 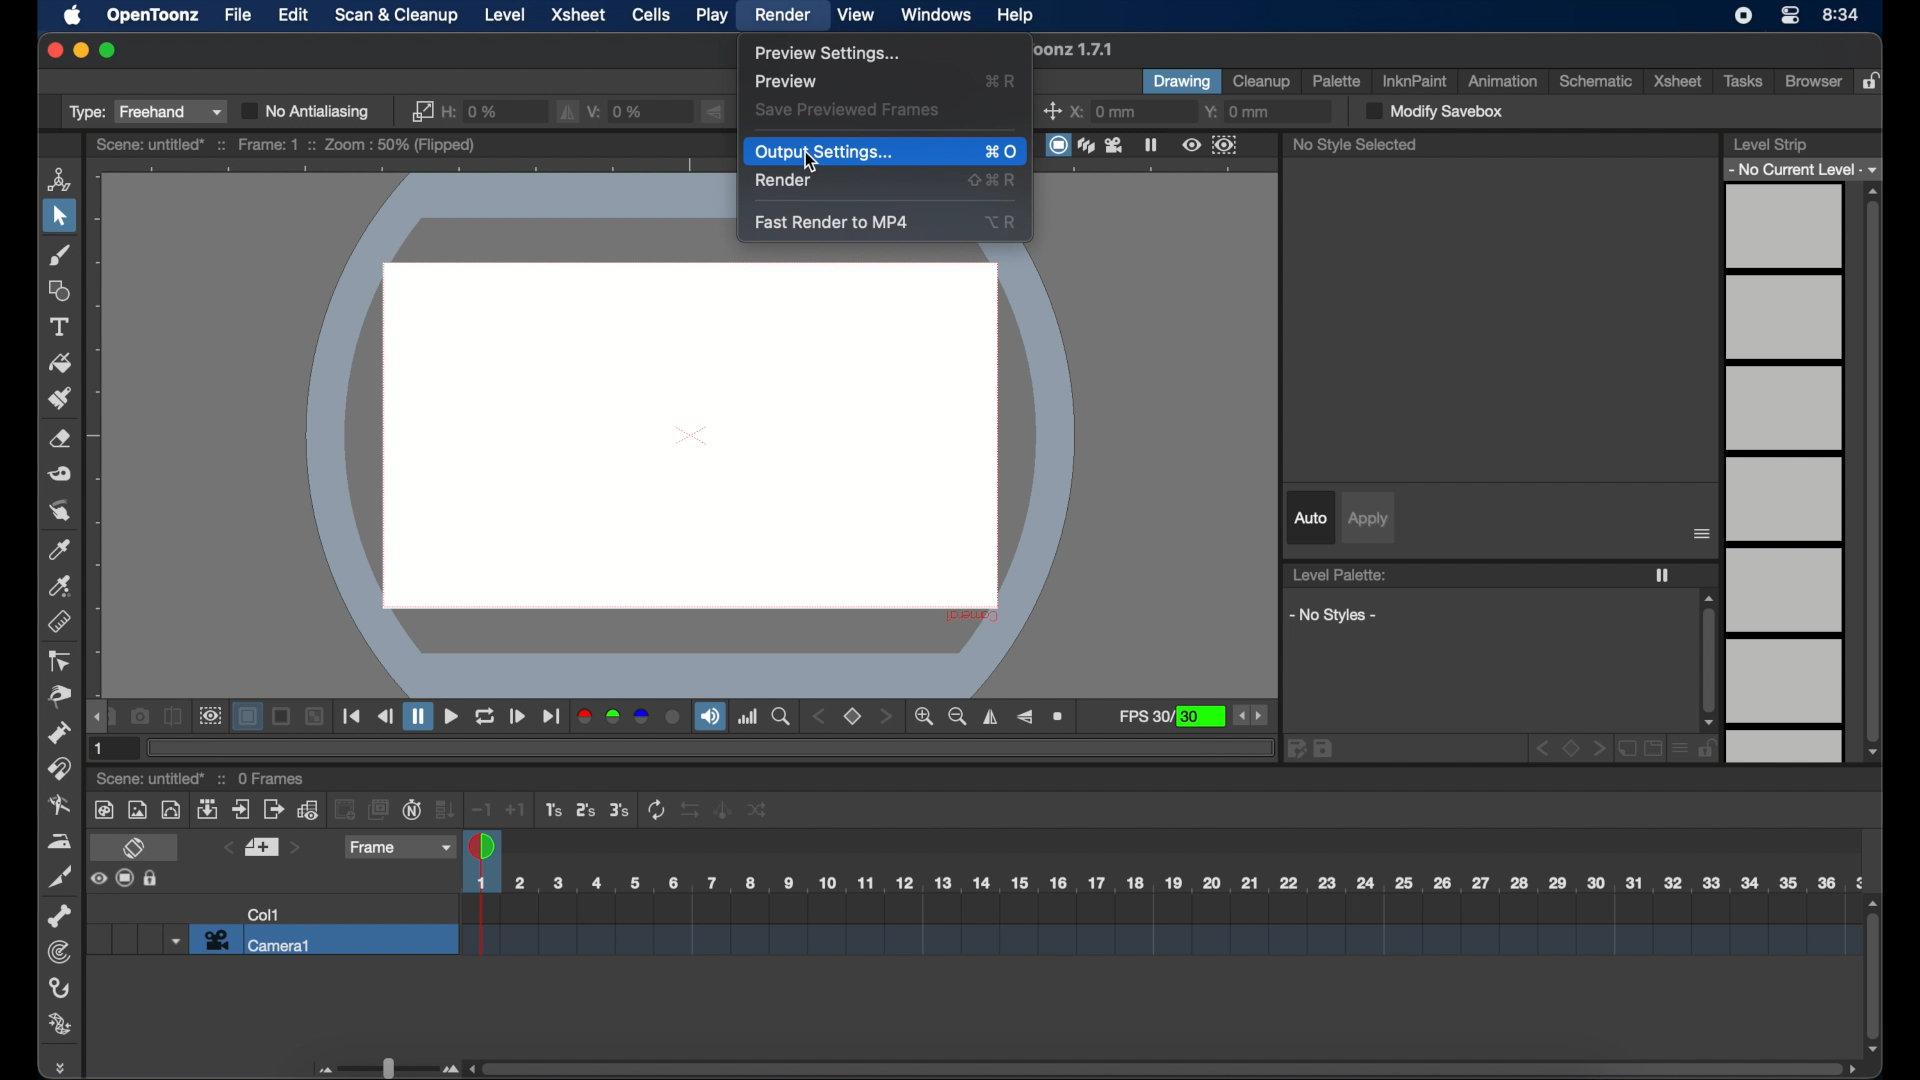 I want to click on , so click(x=723, y=809).